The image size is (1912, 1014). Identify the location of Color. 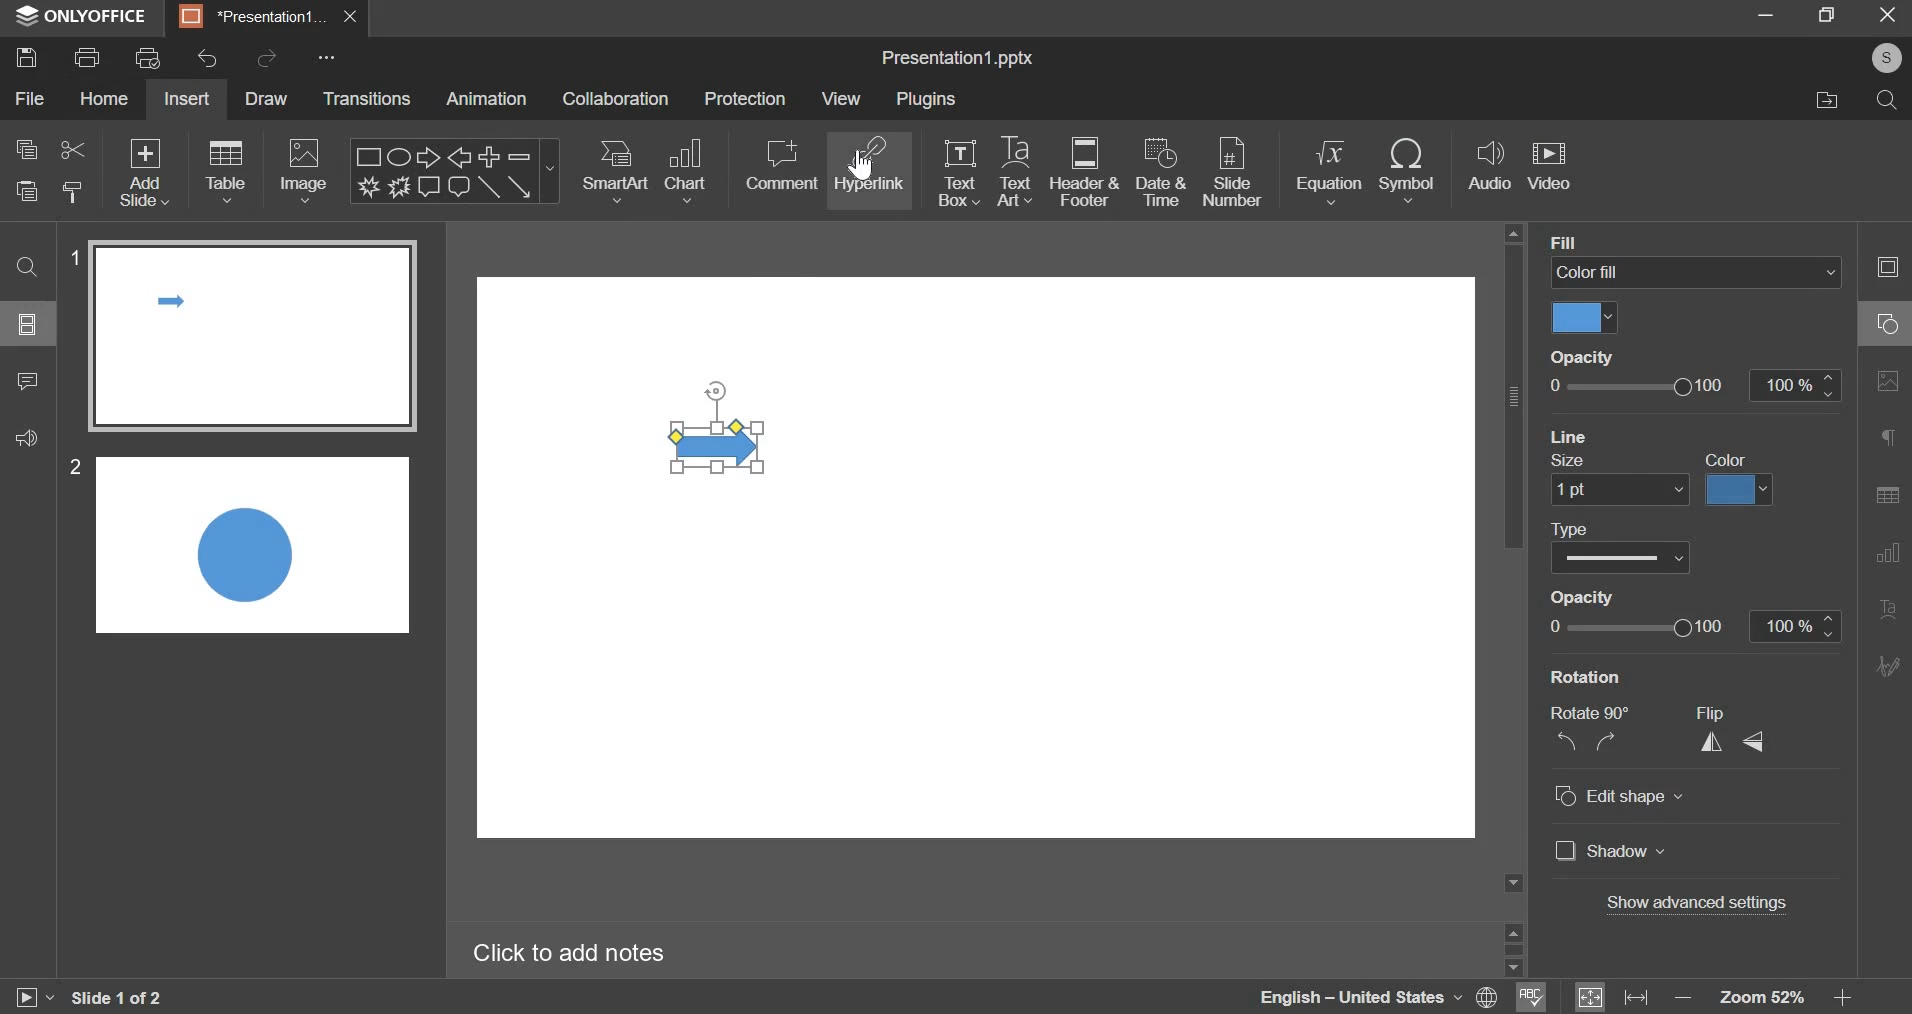
(1727, 459).